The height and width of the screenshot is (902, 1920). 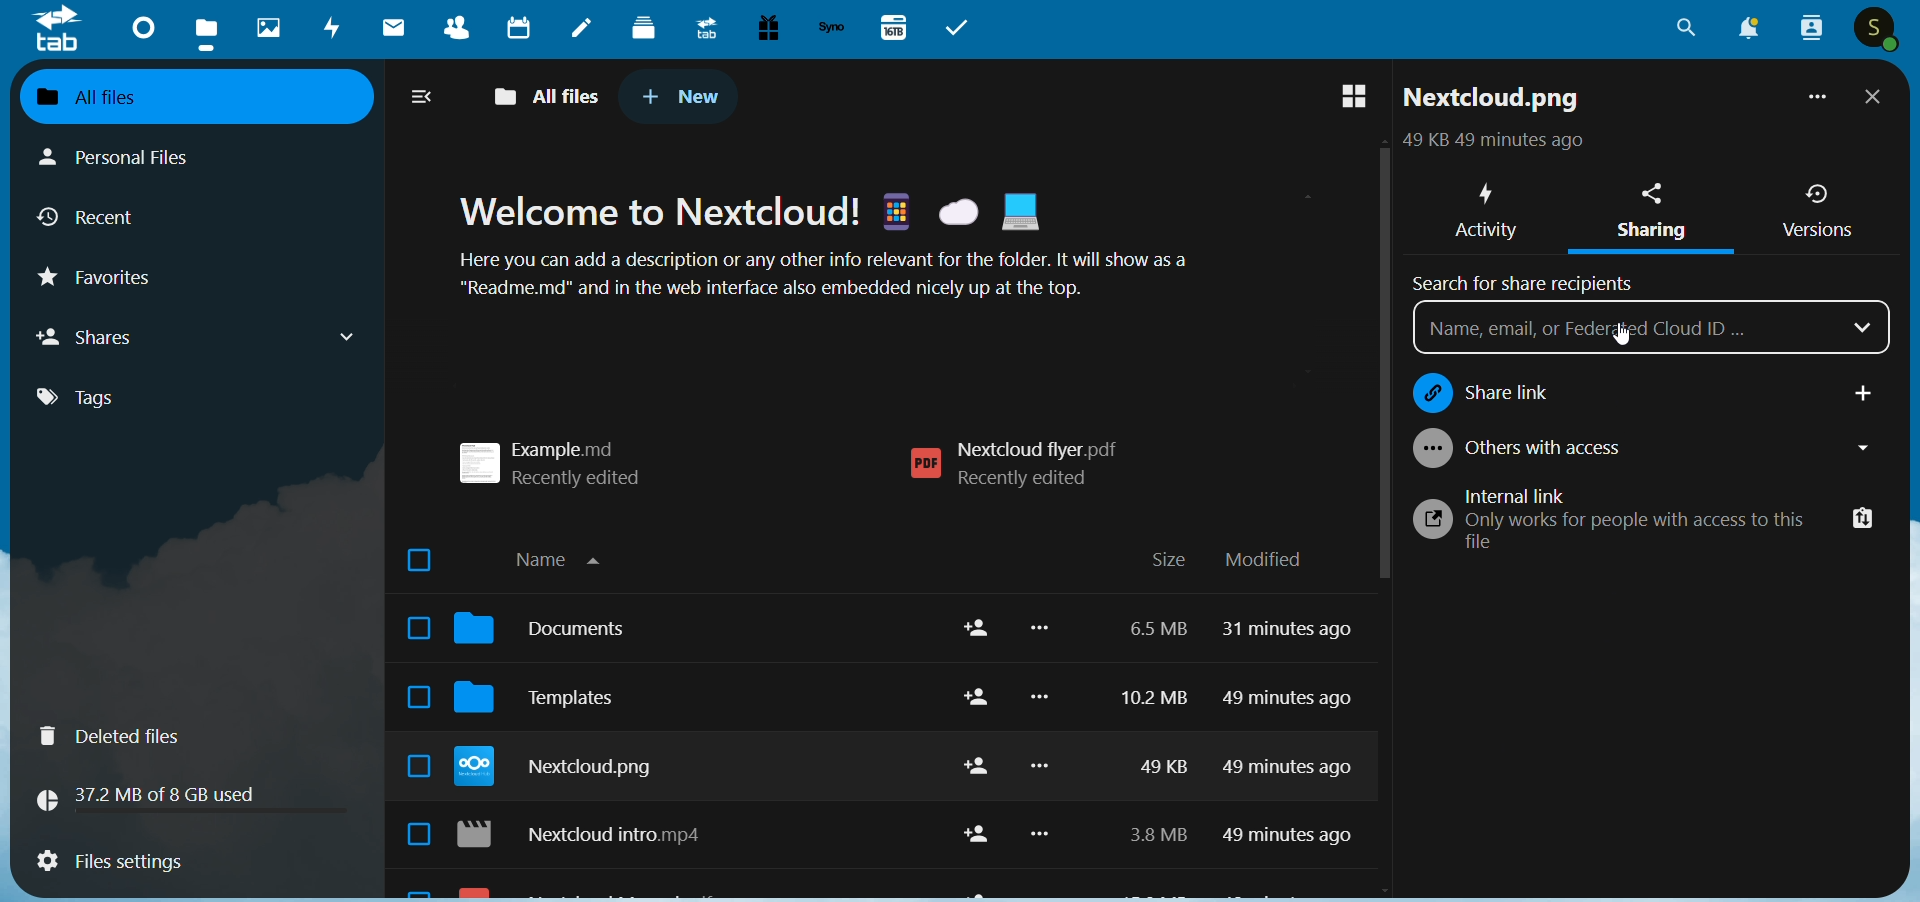 What do you see at coordinates (1489, 143) in the screenshot?
I see `status` at bounding box center [1489, 143].